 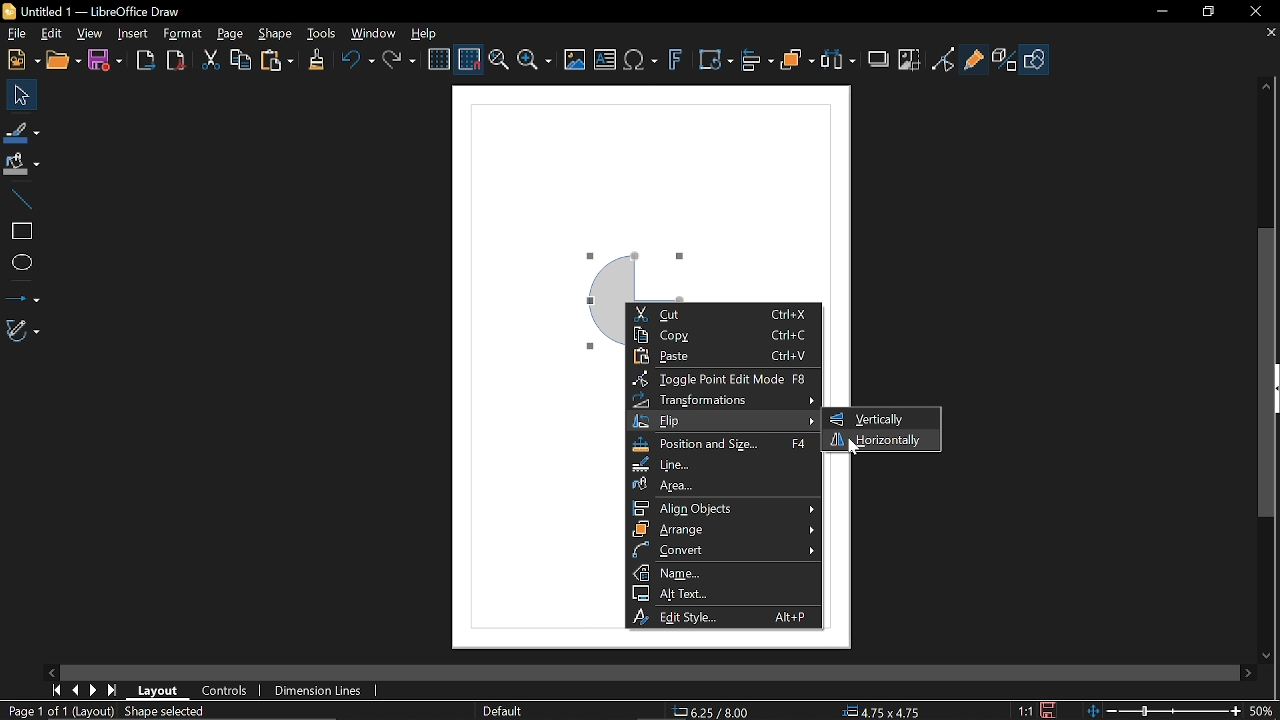 What do you see at coordinates (374, 35) in the screenshot?
I see `Window` at bounding box center [374, 35].